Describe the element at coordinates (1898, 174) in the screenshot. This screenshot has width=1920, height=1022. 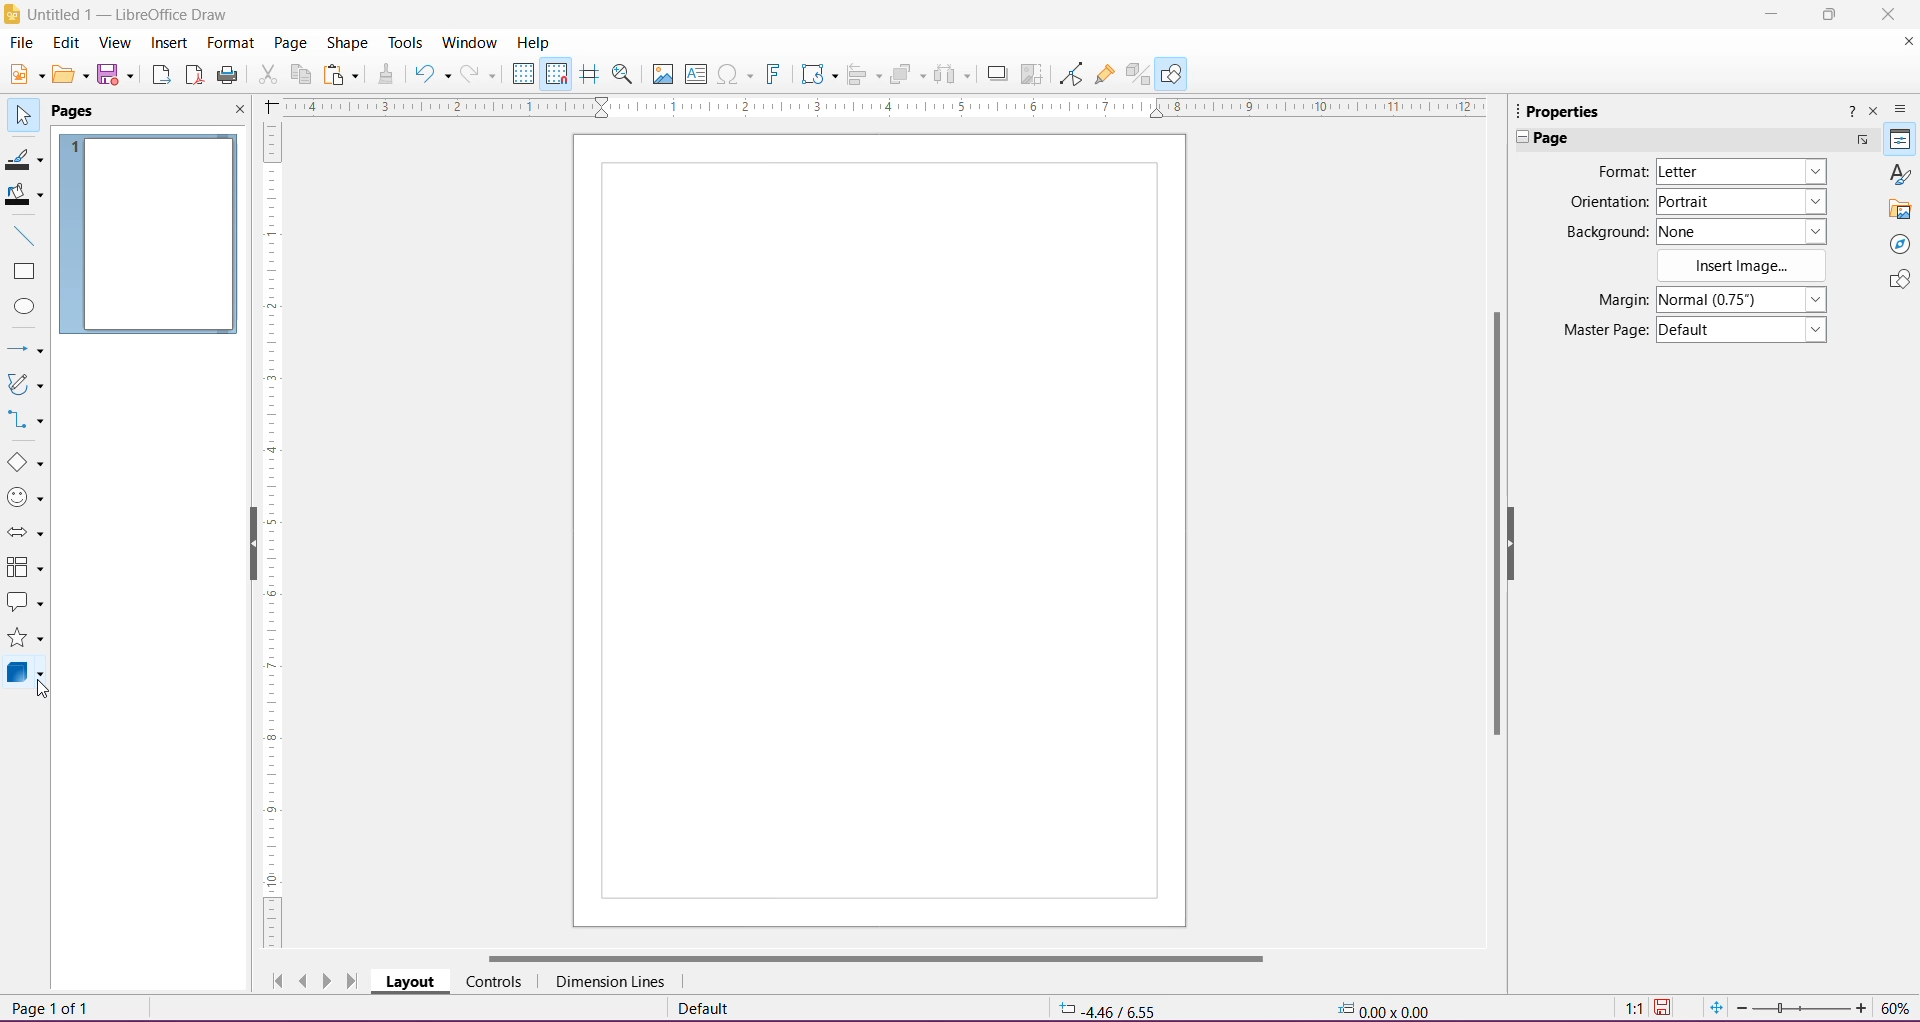
I see `Styles` at that location.